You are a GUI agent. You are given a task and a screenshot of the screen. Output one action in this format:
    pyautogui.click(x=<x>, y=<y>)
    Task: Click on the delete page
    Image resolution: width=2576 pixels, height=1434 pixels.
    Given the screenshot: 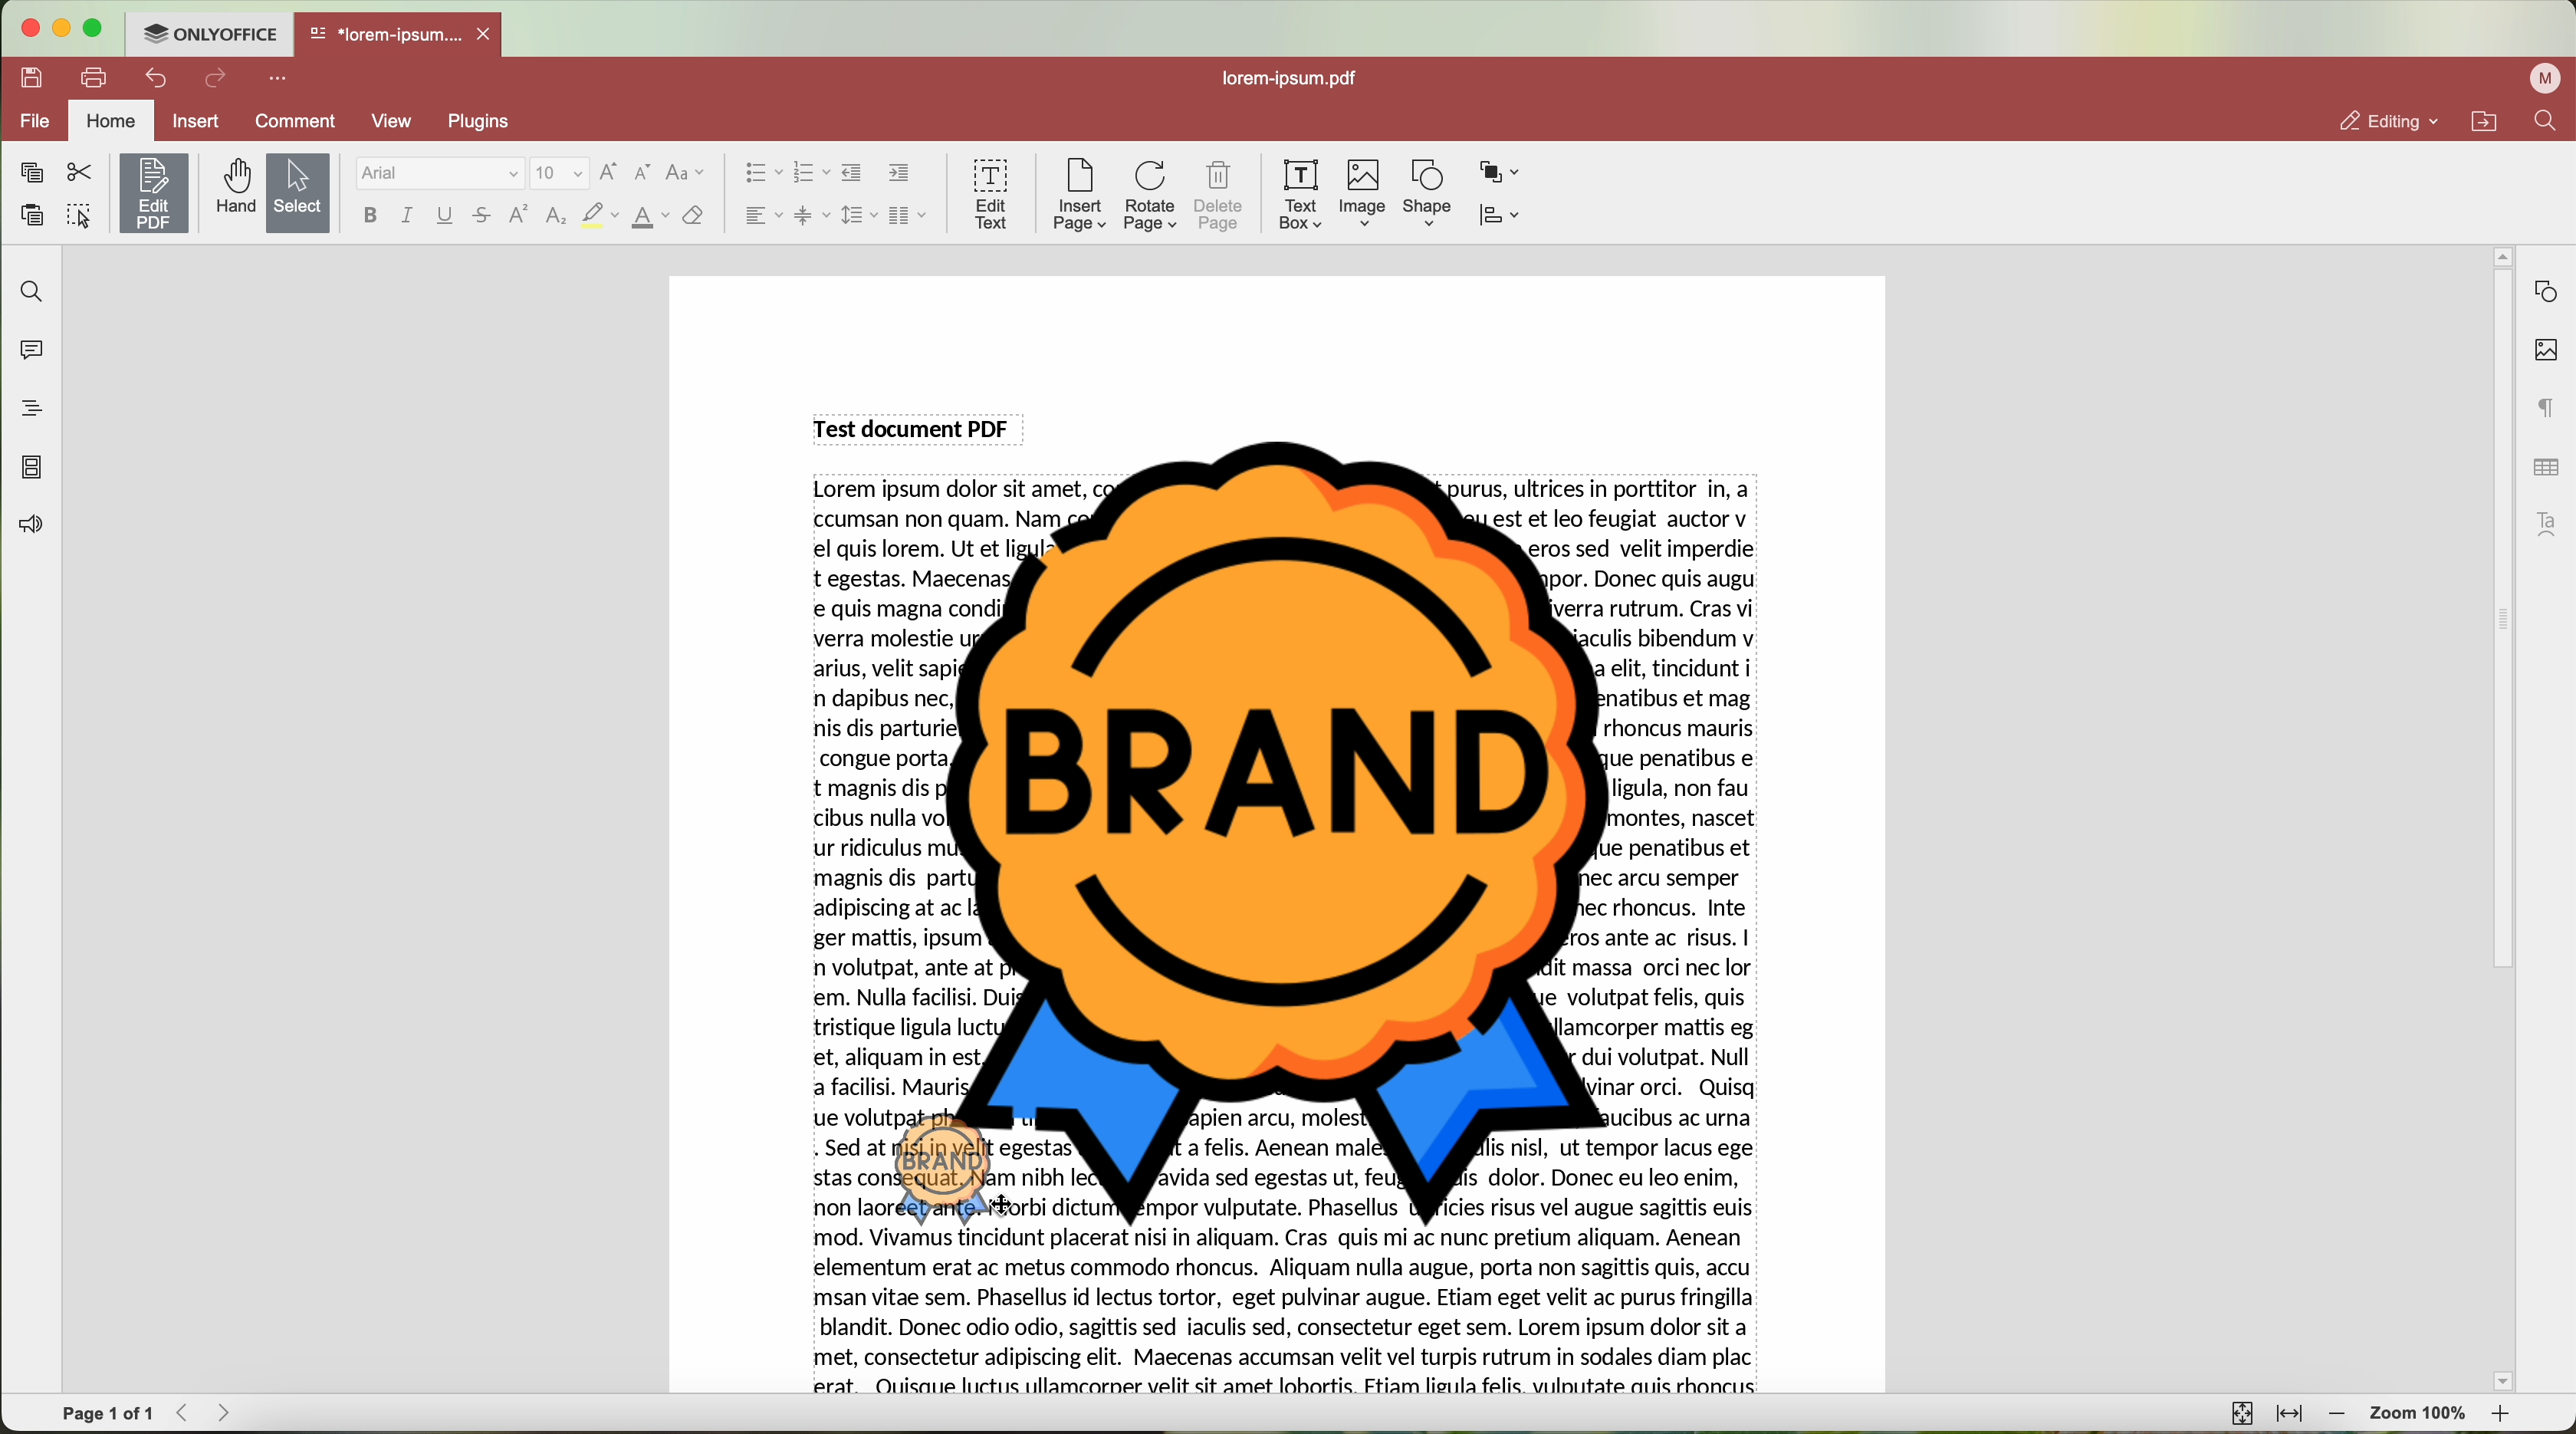 What is the action you would take?
    pyautogui.click(x=1220, y=199)
    